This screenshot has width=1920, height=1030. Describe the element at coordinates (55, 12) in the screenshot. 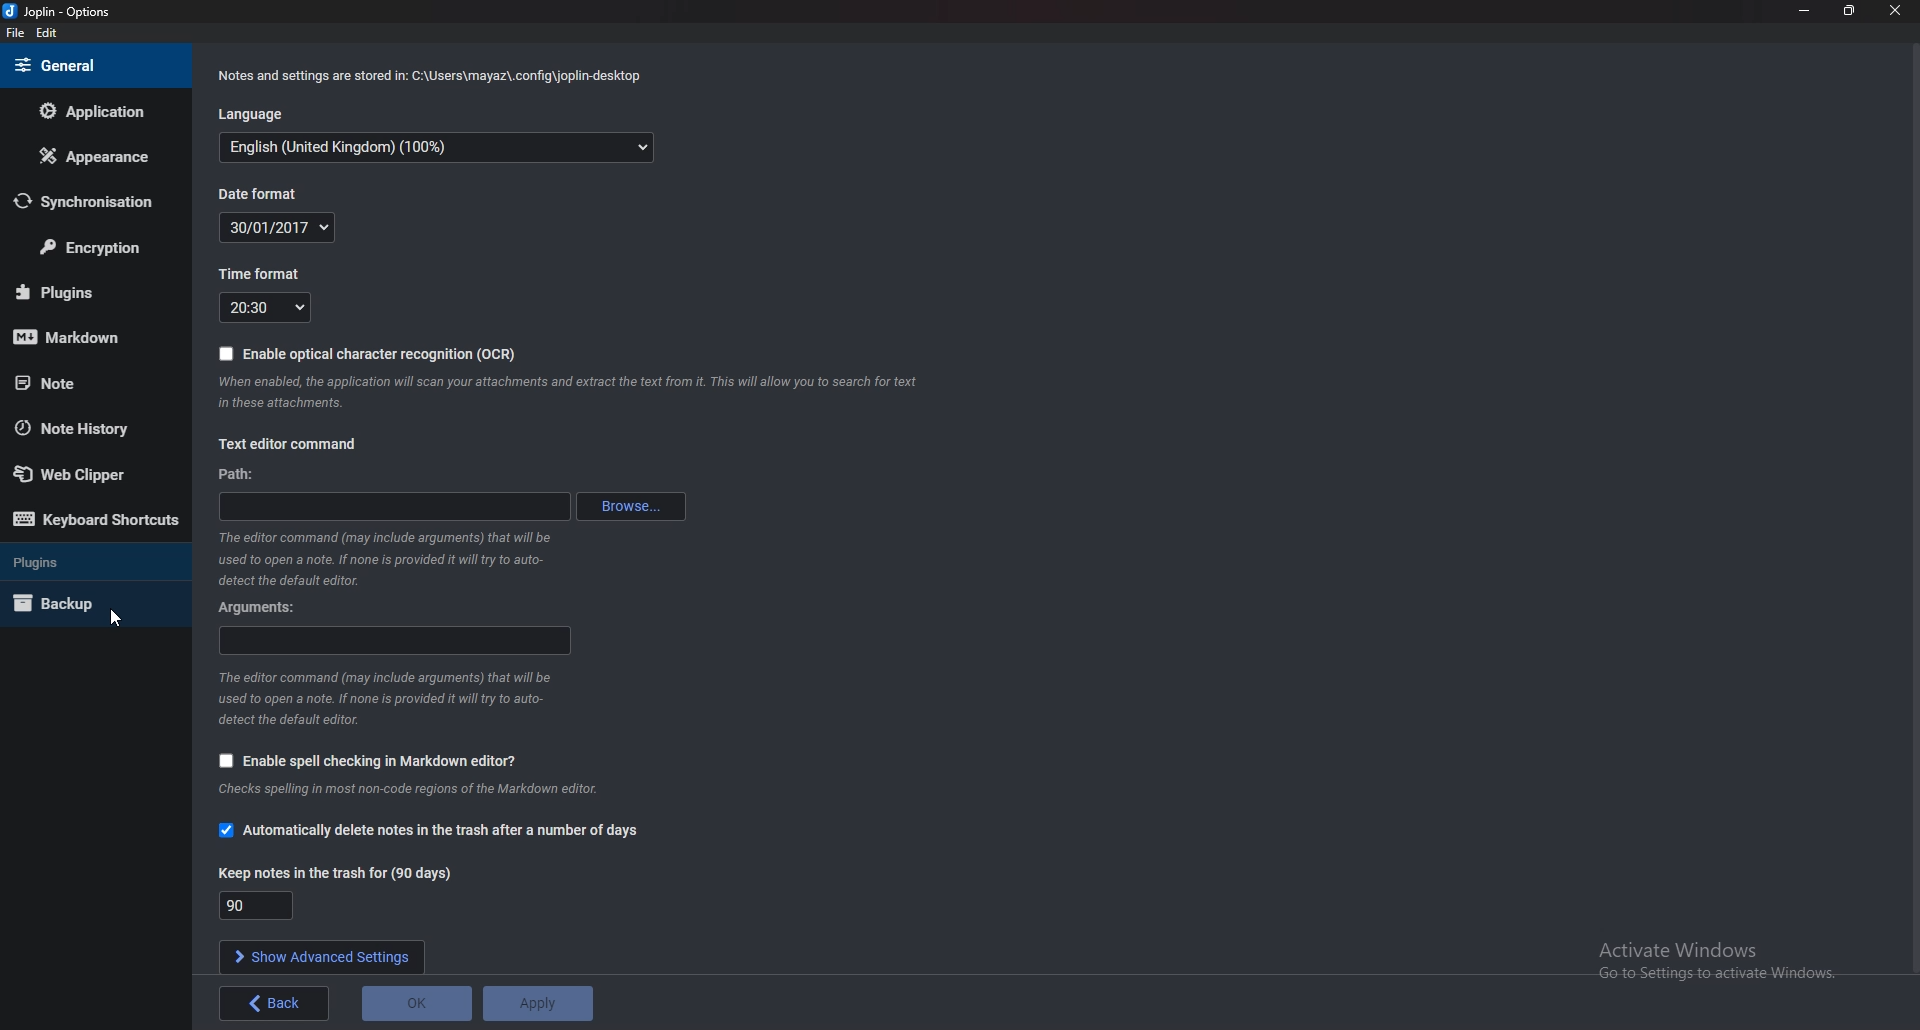

I see `Joplin` at that location.